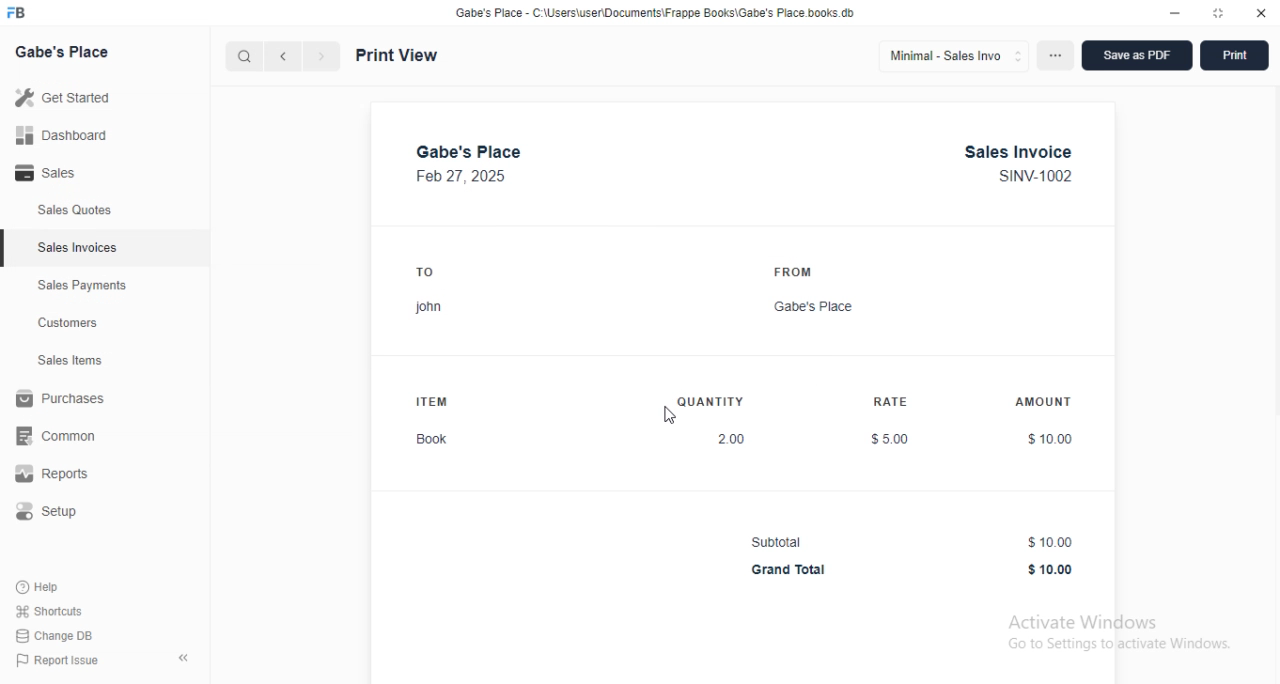 The width and height of the screenshot is (1280, 684). What do you see at coordinates (63, 51) in the screenshot?
I see `gabe's place` at bounding box center [63, 51].